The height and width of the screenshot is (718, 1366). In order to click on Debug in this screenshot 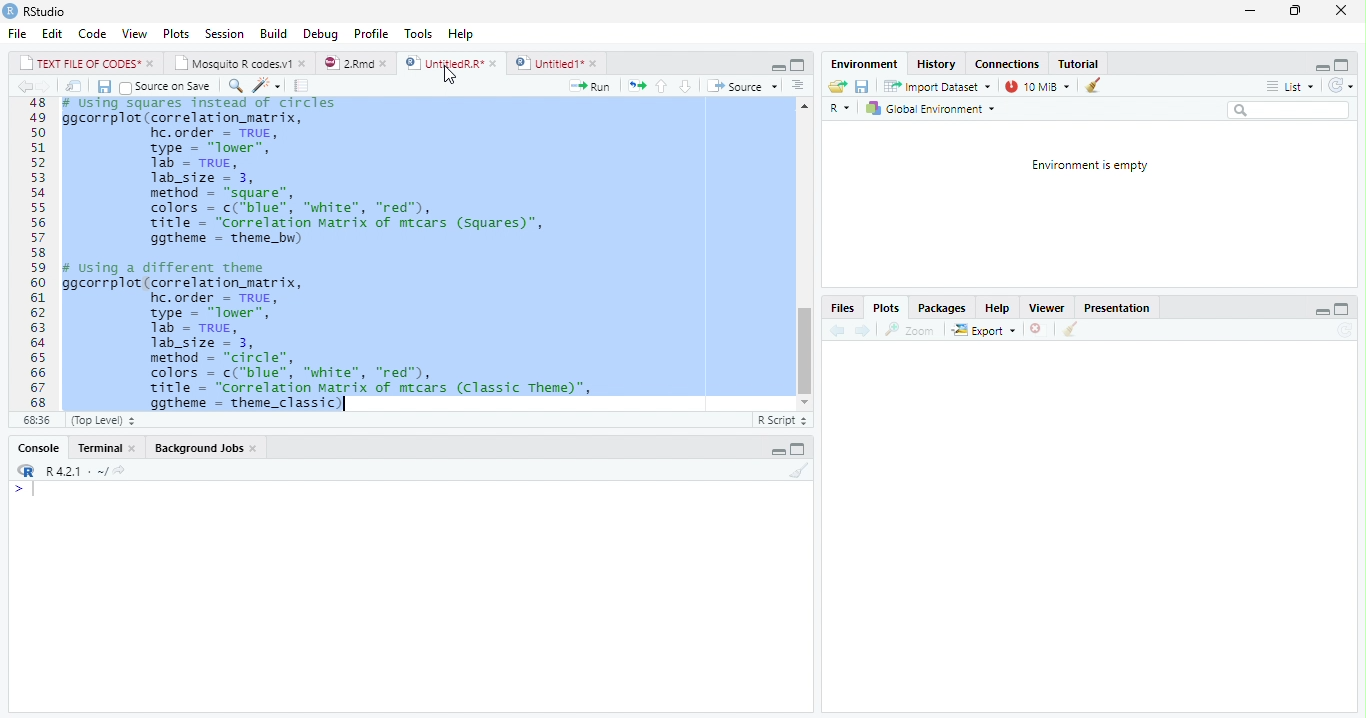, I will do `click(322, 34)`.